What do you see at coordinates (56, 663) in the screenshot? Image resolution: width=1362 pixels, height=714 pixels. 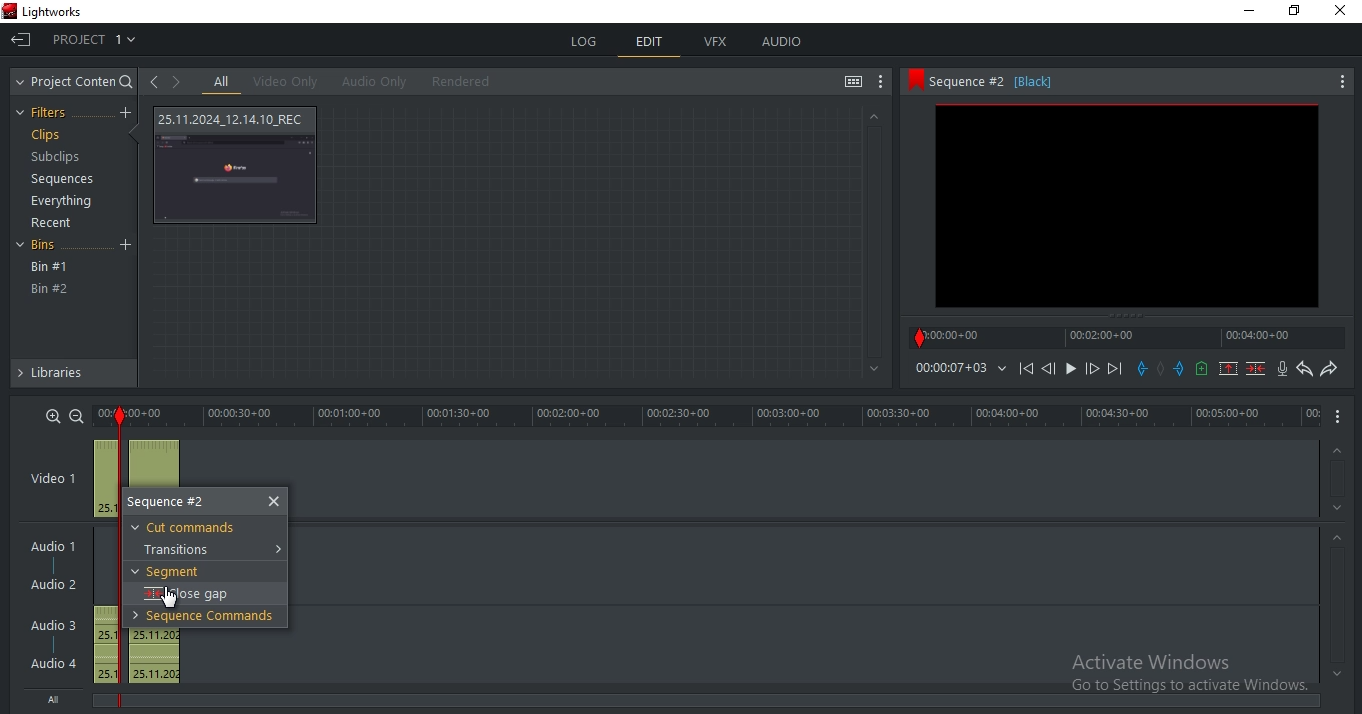 I see `Audio` at bounding box center [56, 663].